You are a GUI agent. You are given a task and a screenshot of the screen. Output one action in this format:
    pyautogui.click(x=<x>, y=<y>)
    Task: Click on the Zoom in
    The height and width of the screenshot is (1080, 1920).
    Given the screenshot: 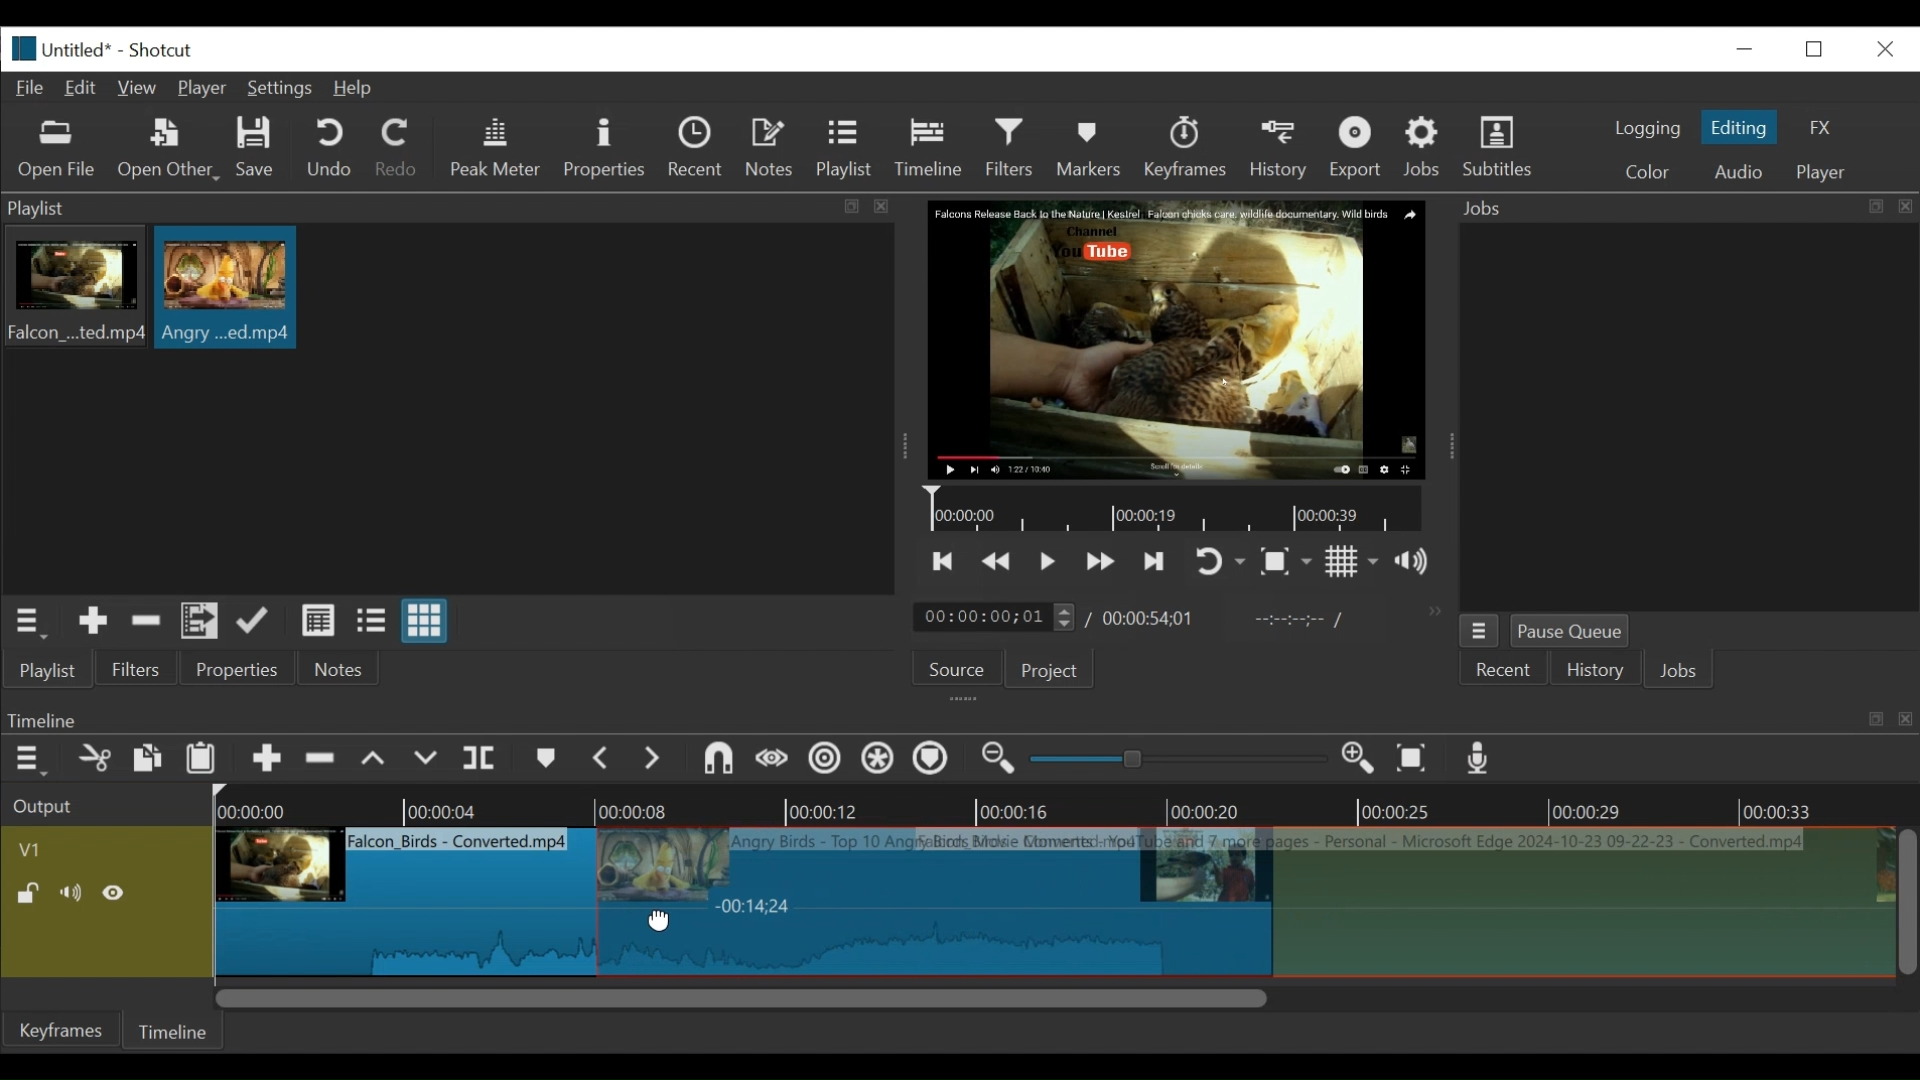 What is the action you would take?
    pyautogui.click(x=1361, y=760)
    